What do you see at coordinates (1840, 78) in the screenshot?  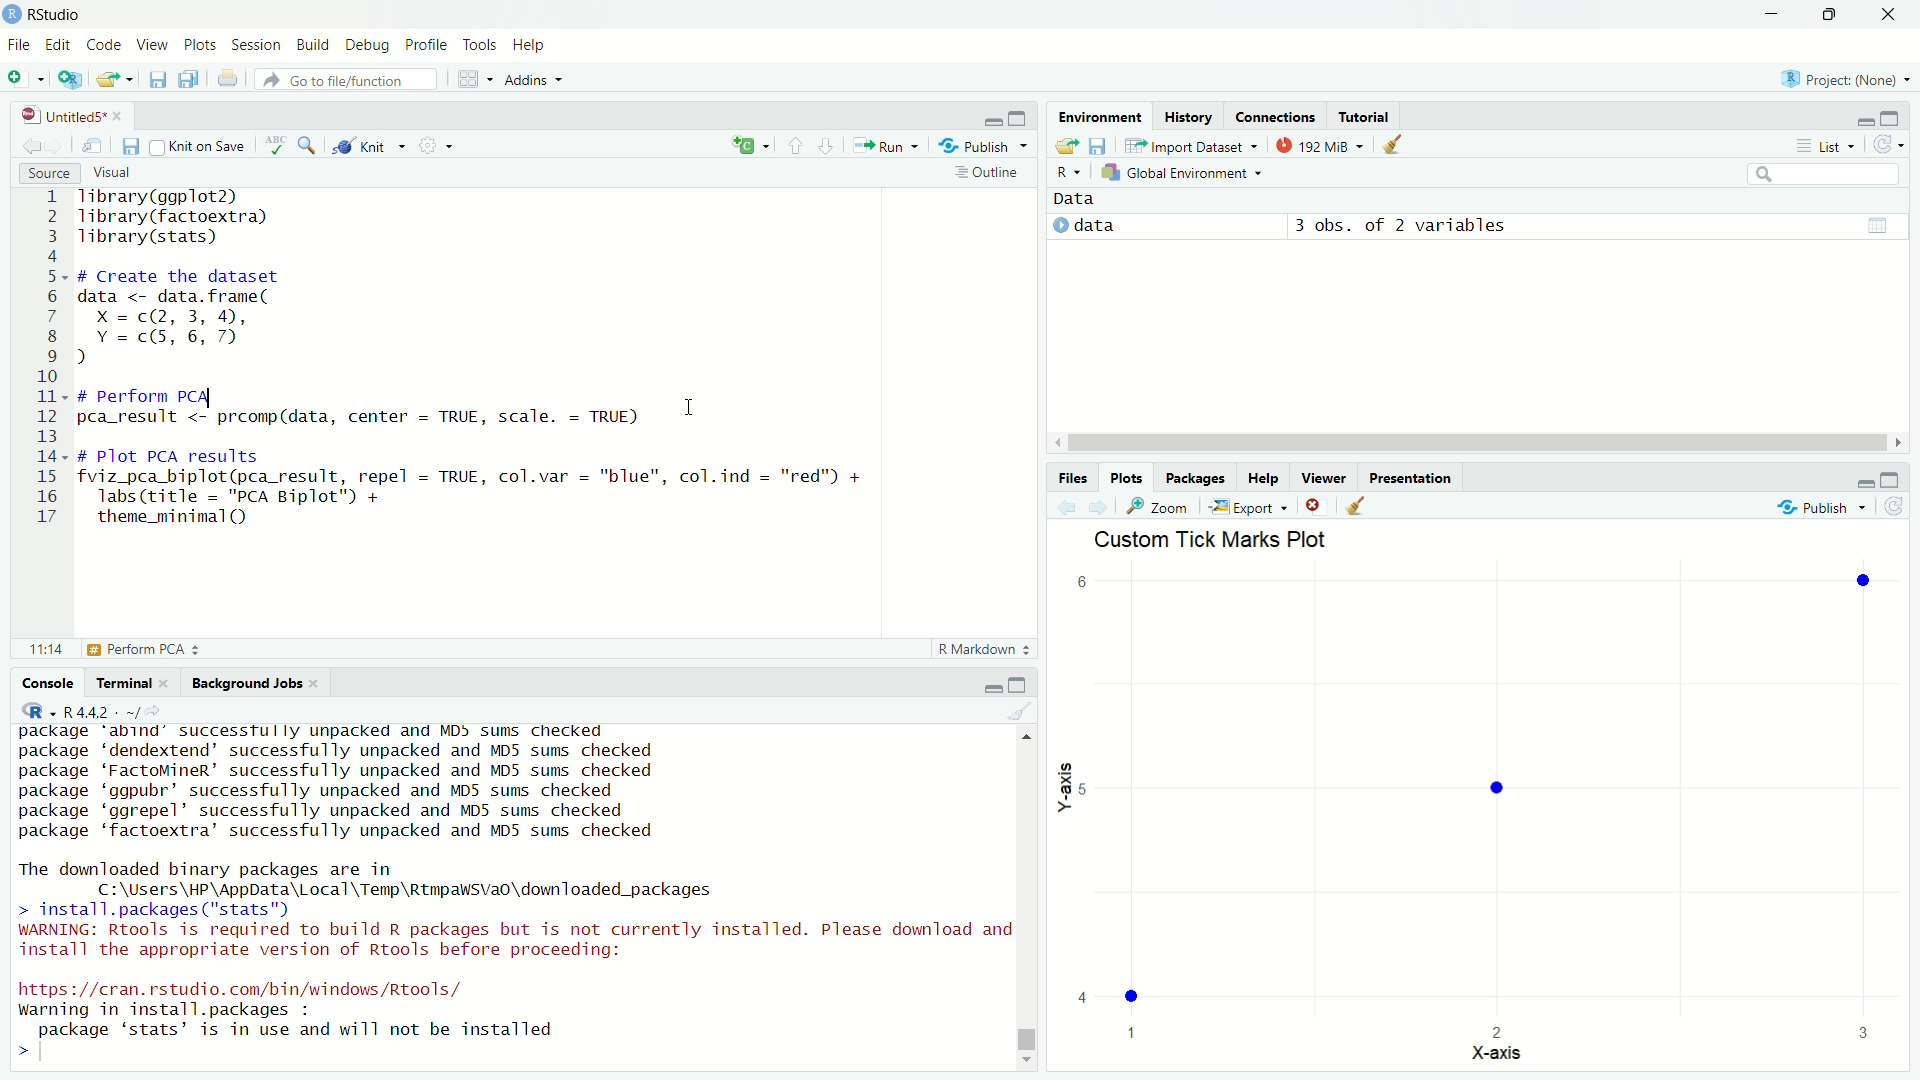 I see `selected project: None` at bounding box center [1840, 78].